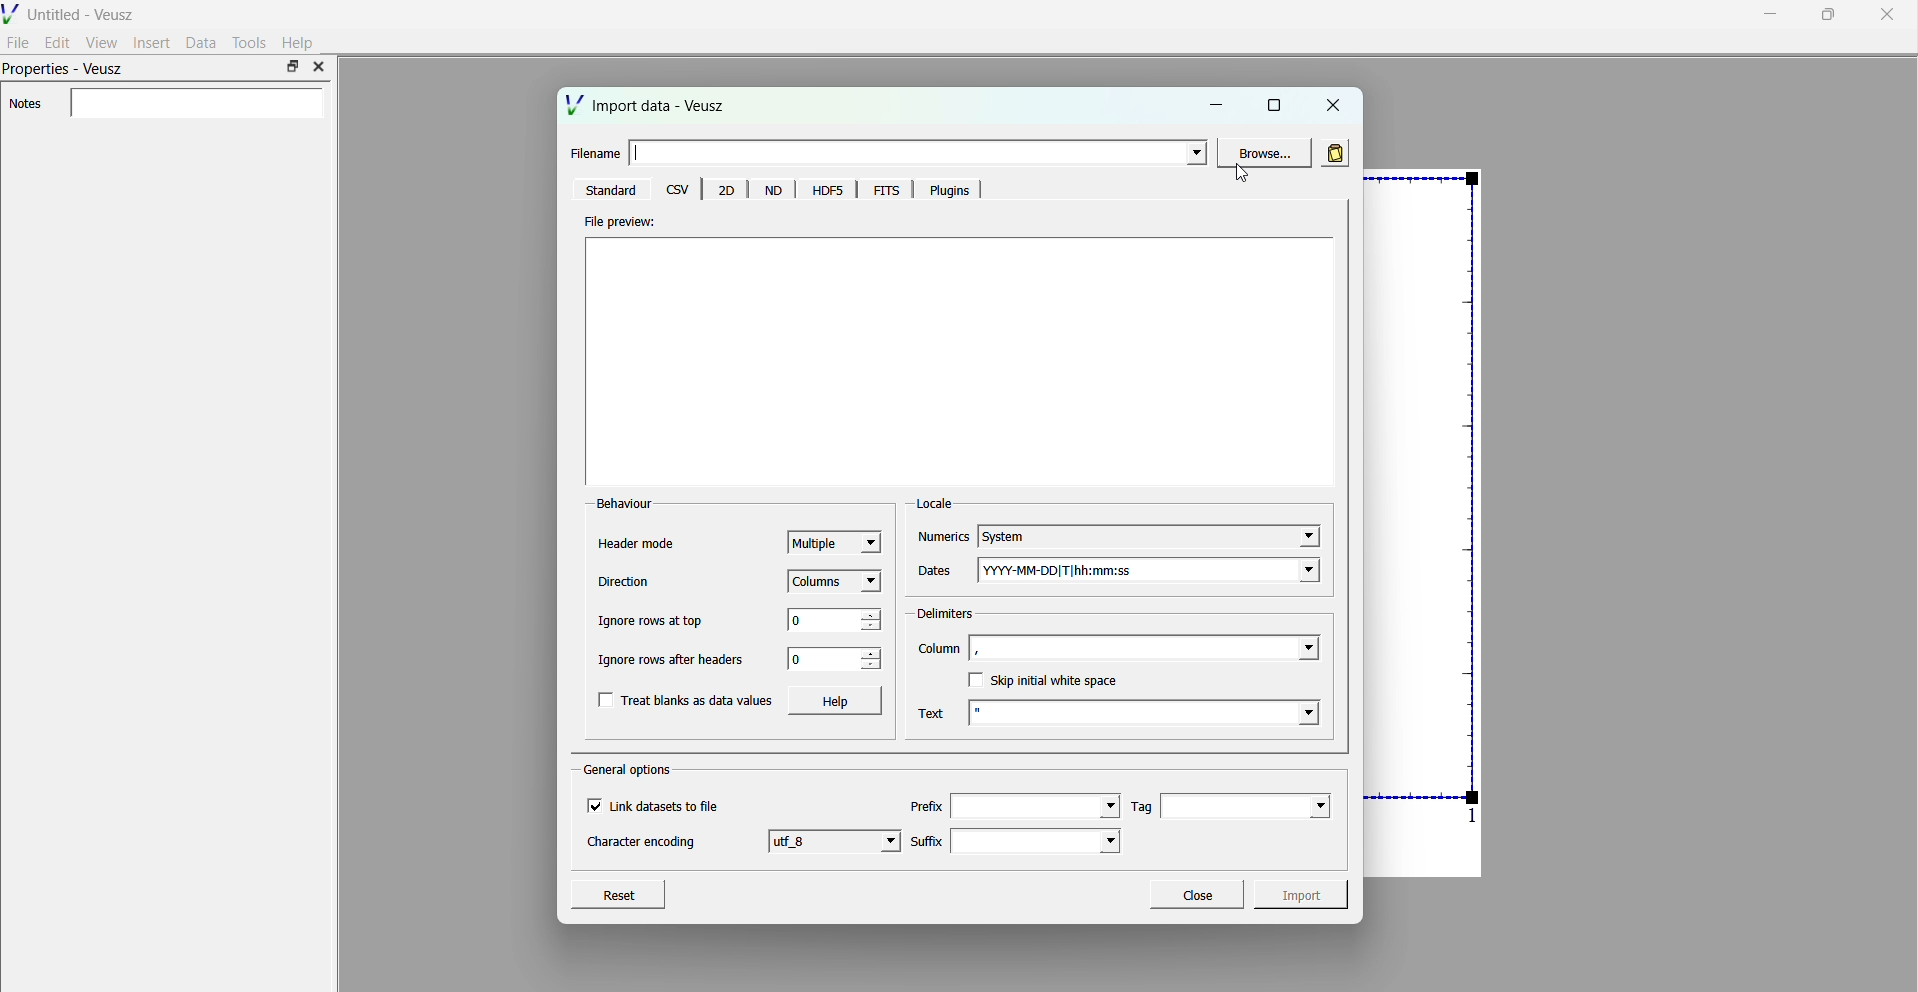  I want to click on HDF5, so click(826, 191).